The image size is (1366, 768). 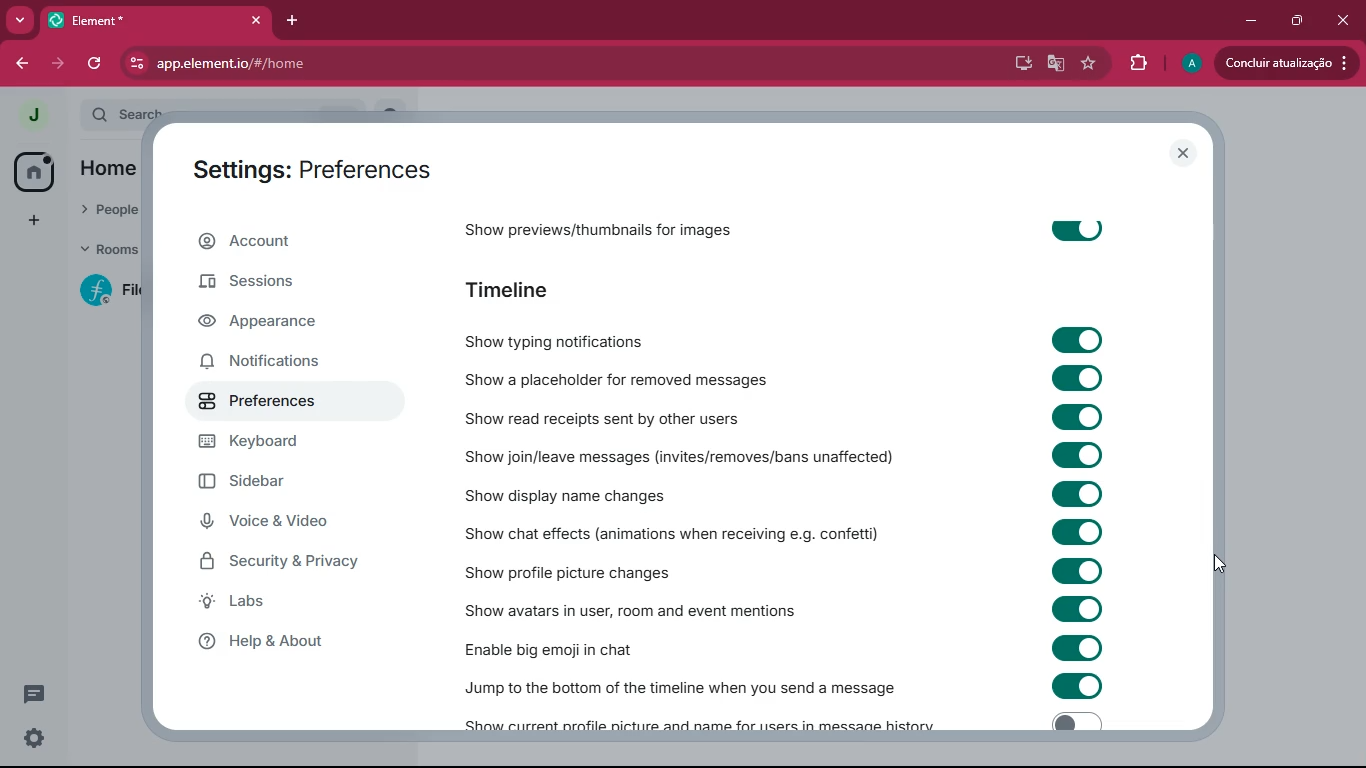 What do you see at coordinates (1184, 154) in the screenshot?
I see `close` at bounding box center [1184, 154].